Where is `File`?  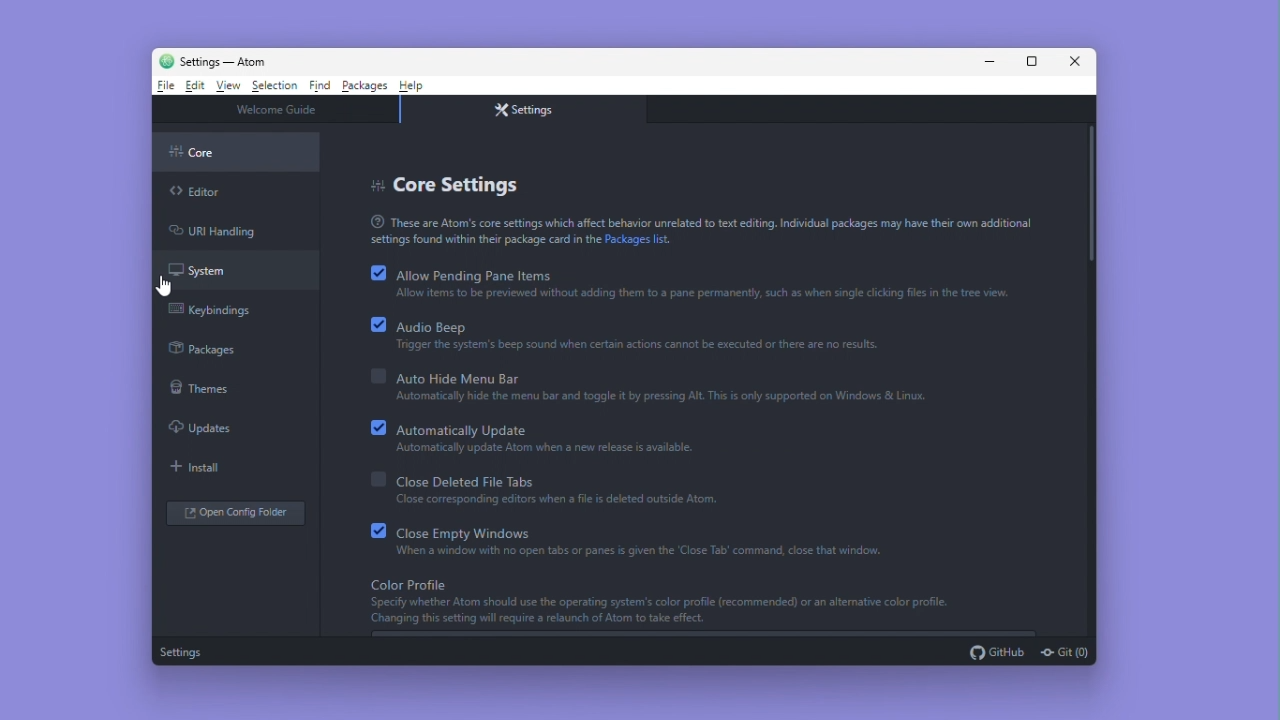 File is located at coordinates (163, 88).